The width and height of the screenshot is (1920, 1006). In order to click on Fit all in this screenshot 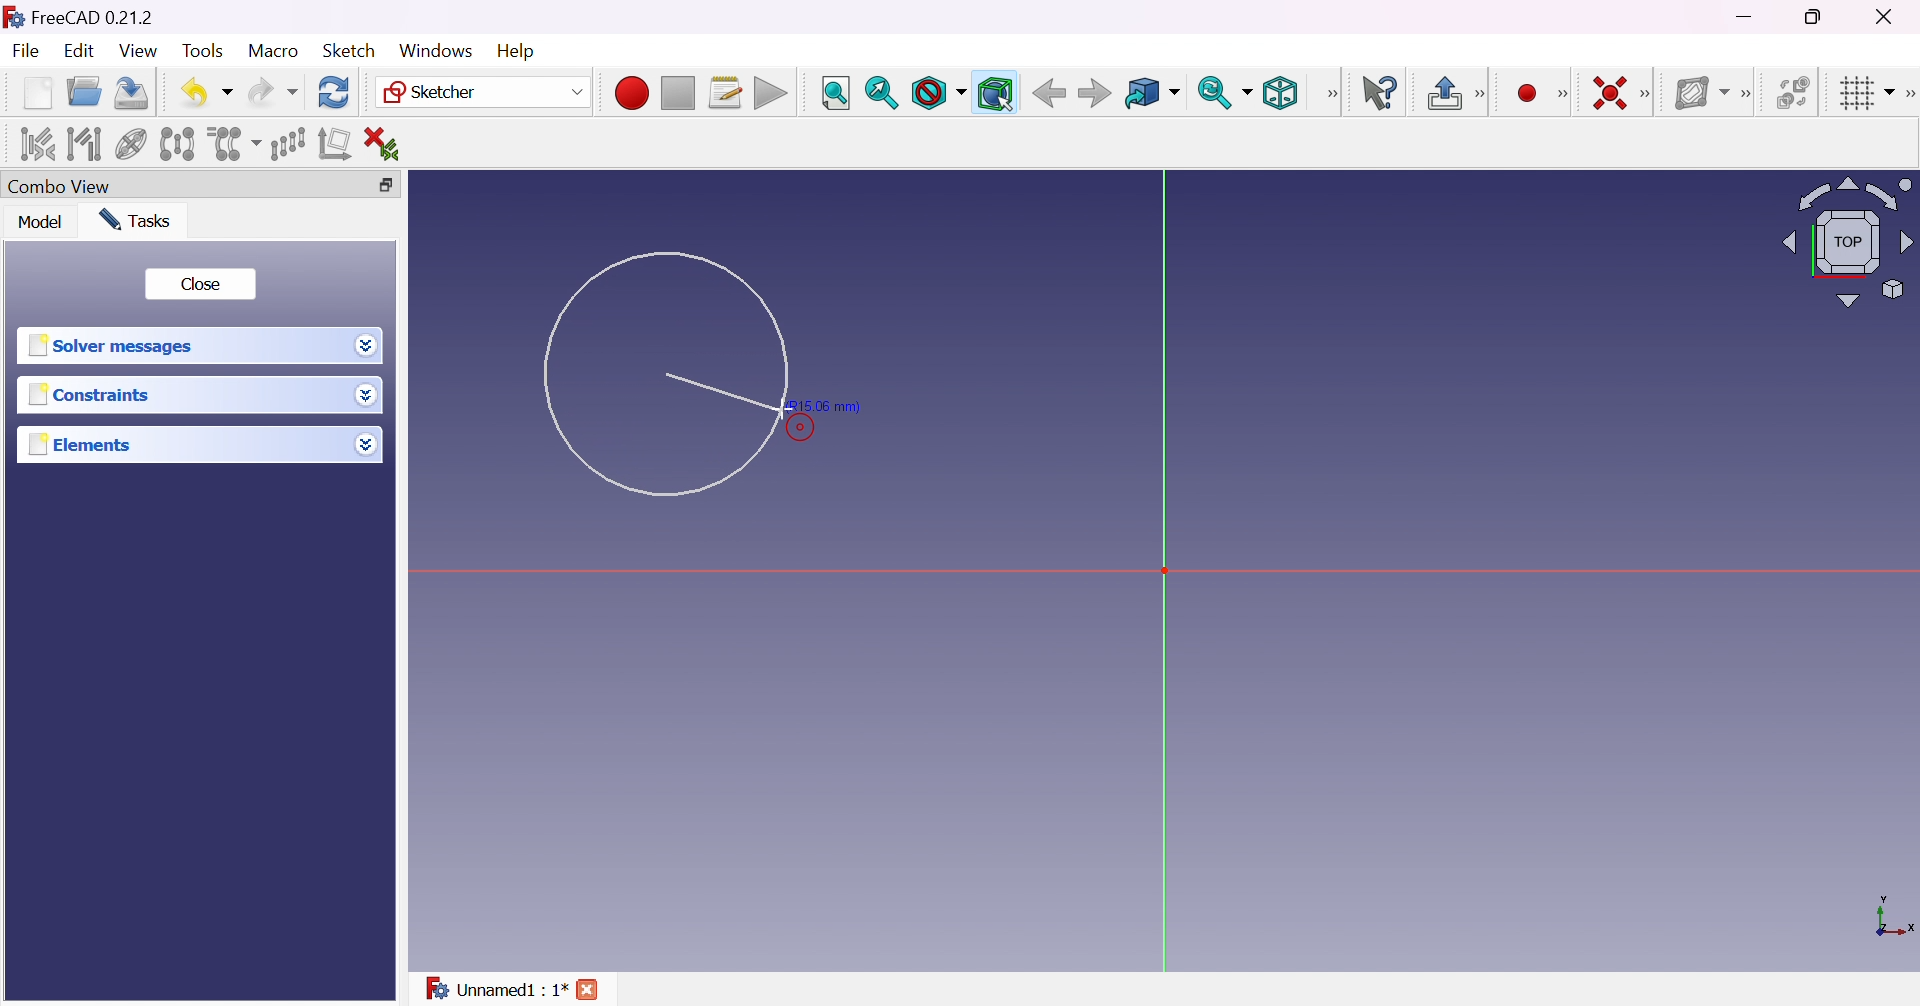, I will do `click(835, 94)`.